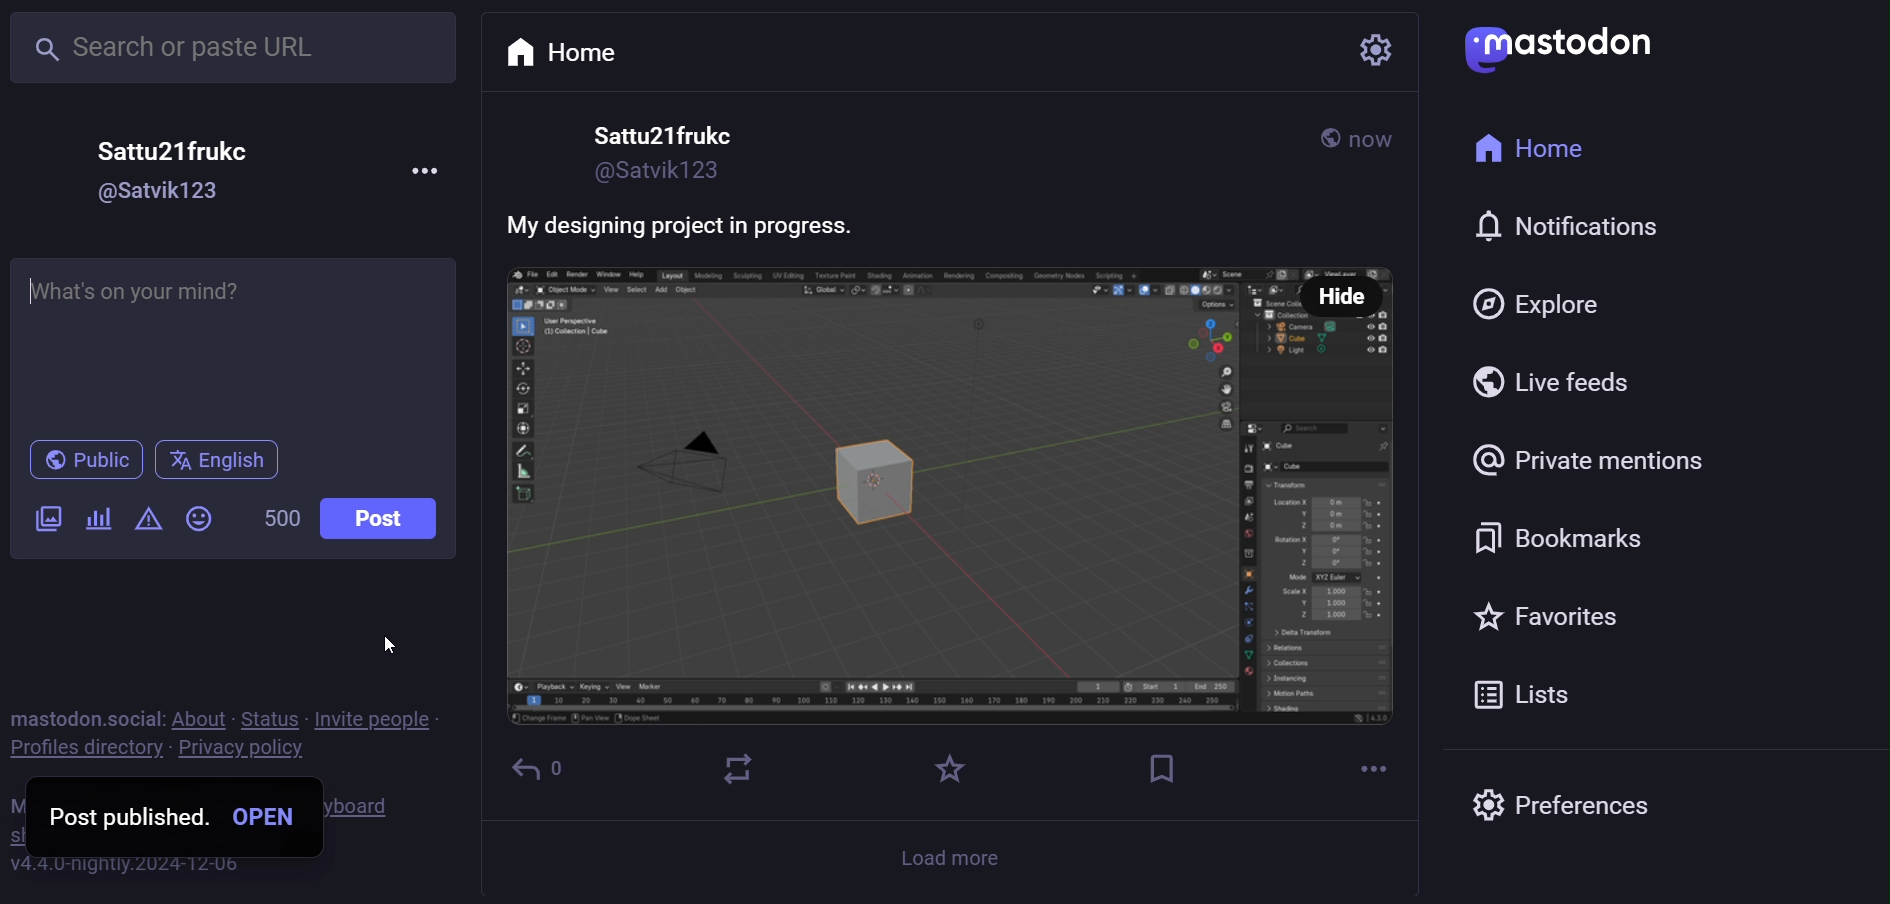  I want to click on preferences, so click(1575, 801).